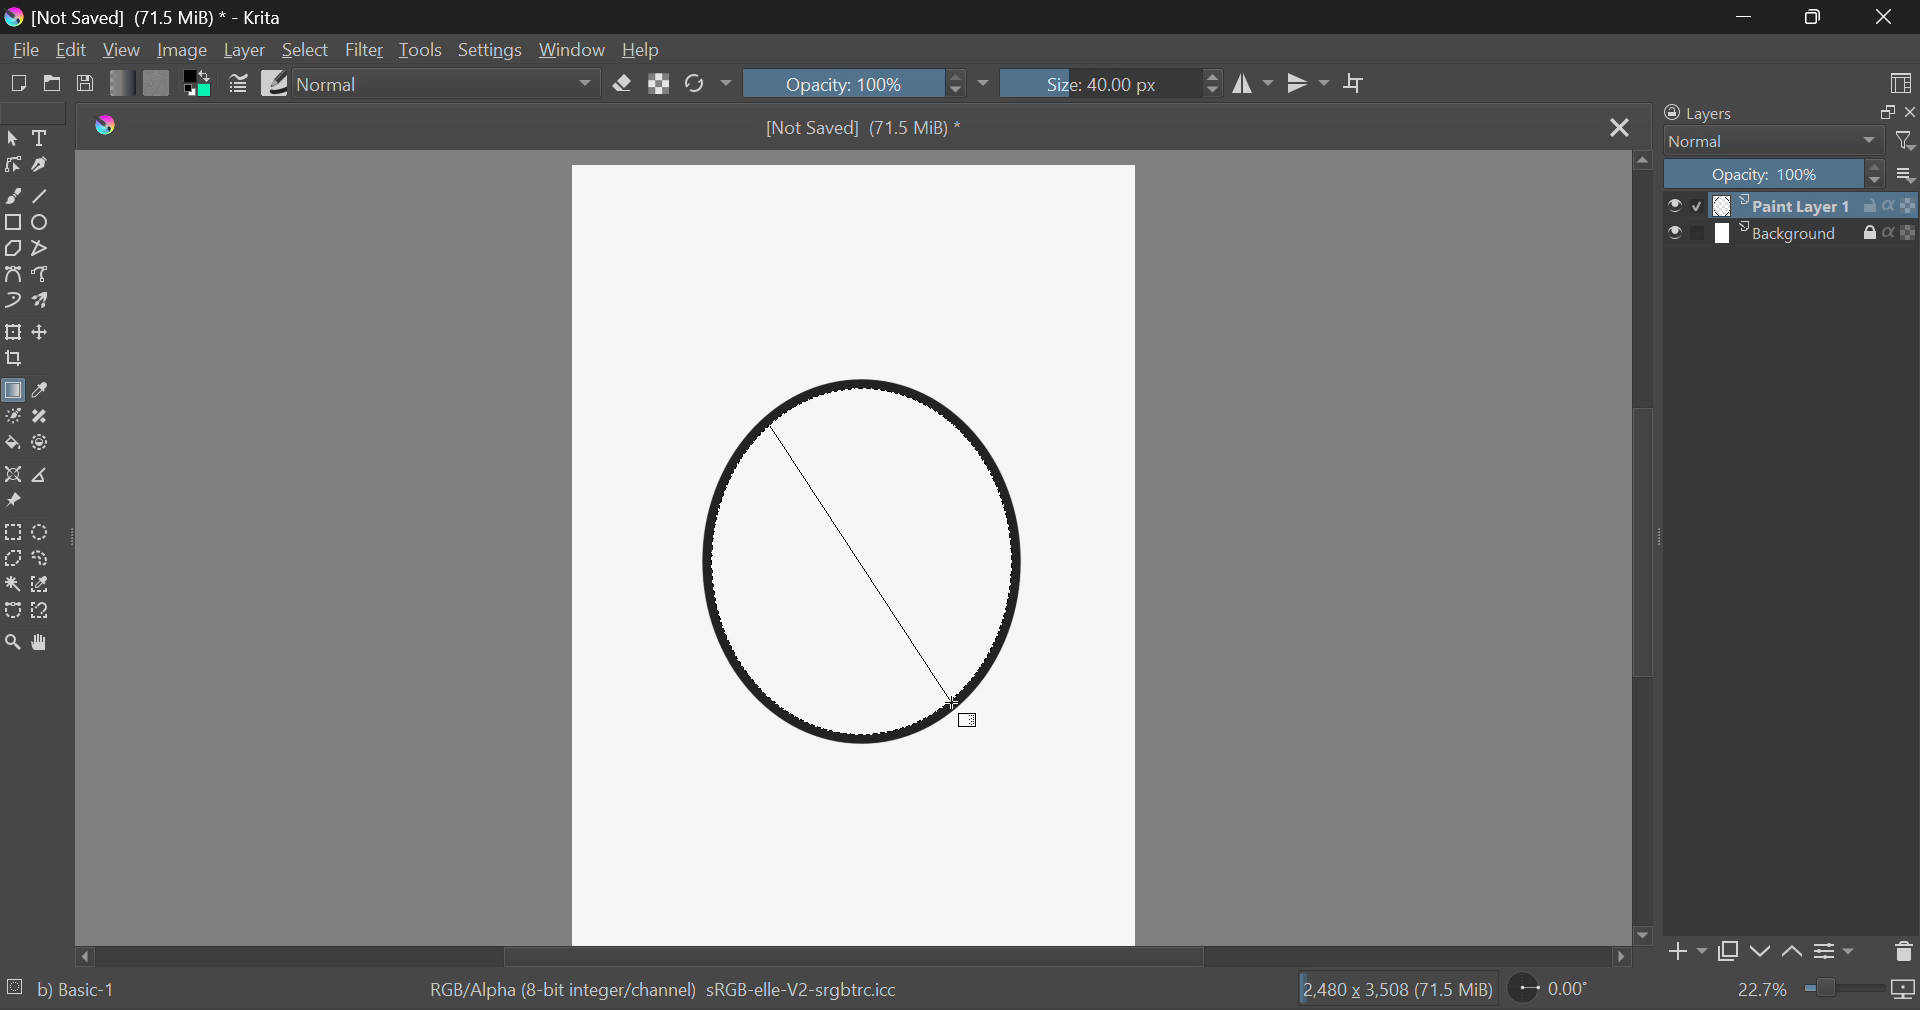 This screenshot has width=1920, height=1010. I want to click on Smart Patch Tool, so click(45, 418).